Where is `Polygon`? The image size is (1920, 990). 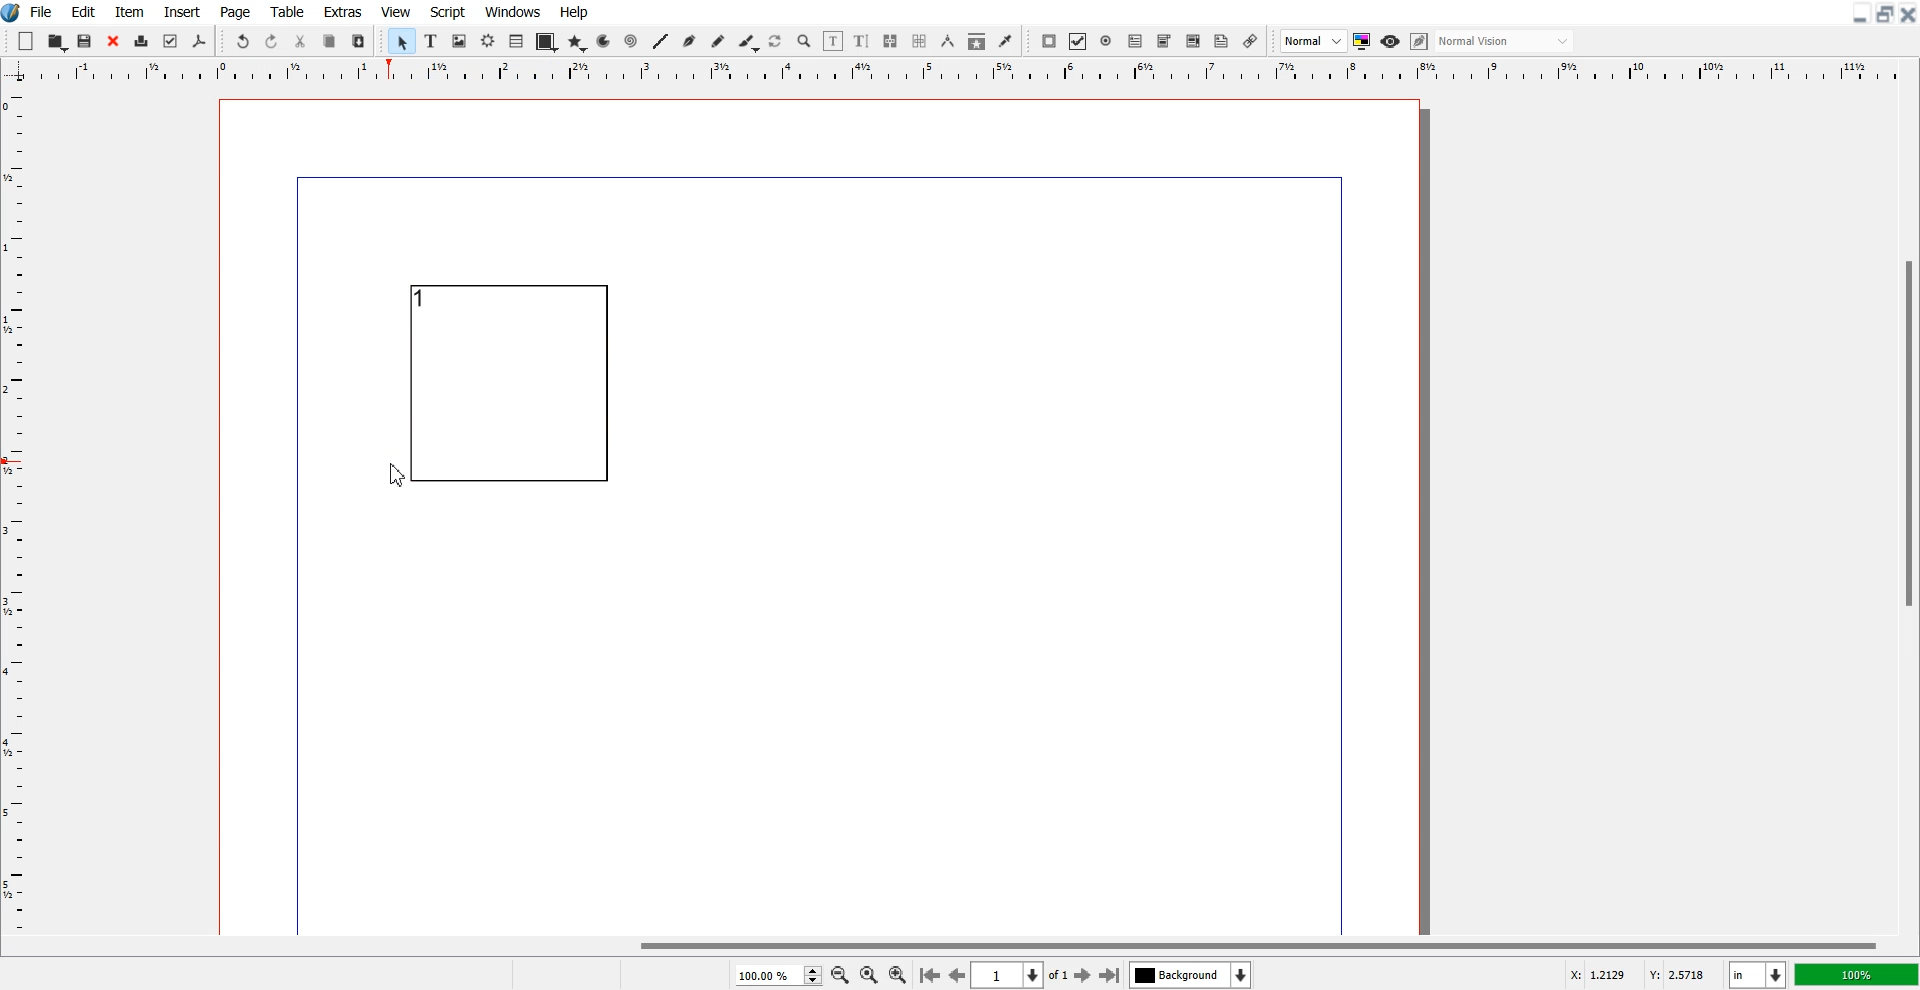 Polygon is located at coordinates (577, 42).